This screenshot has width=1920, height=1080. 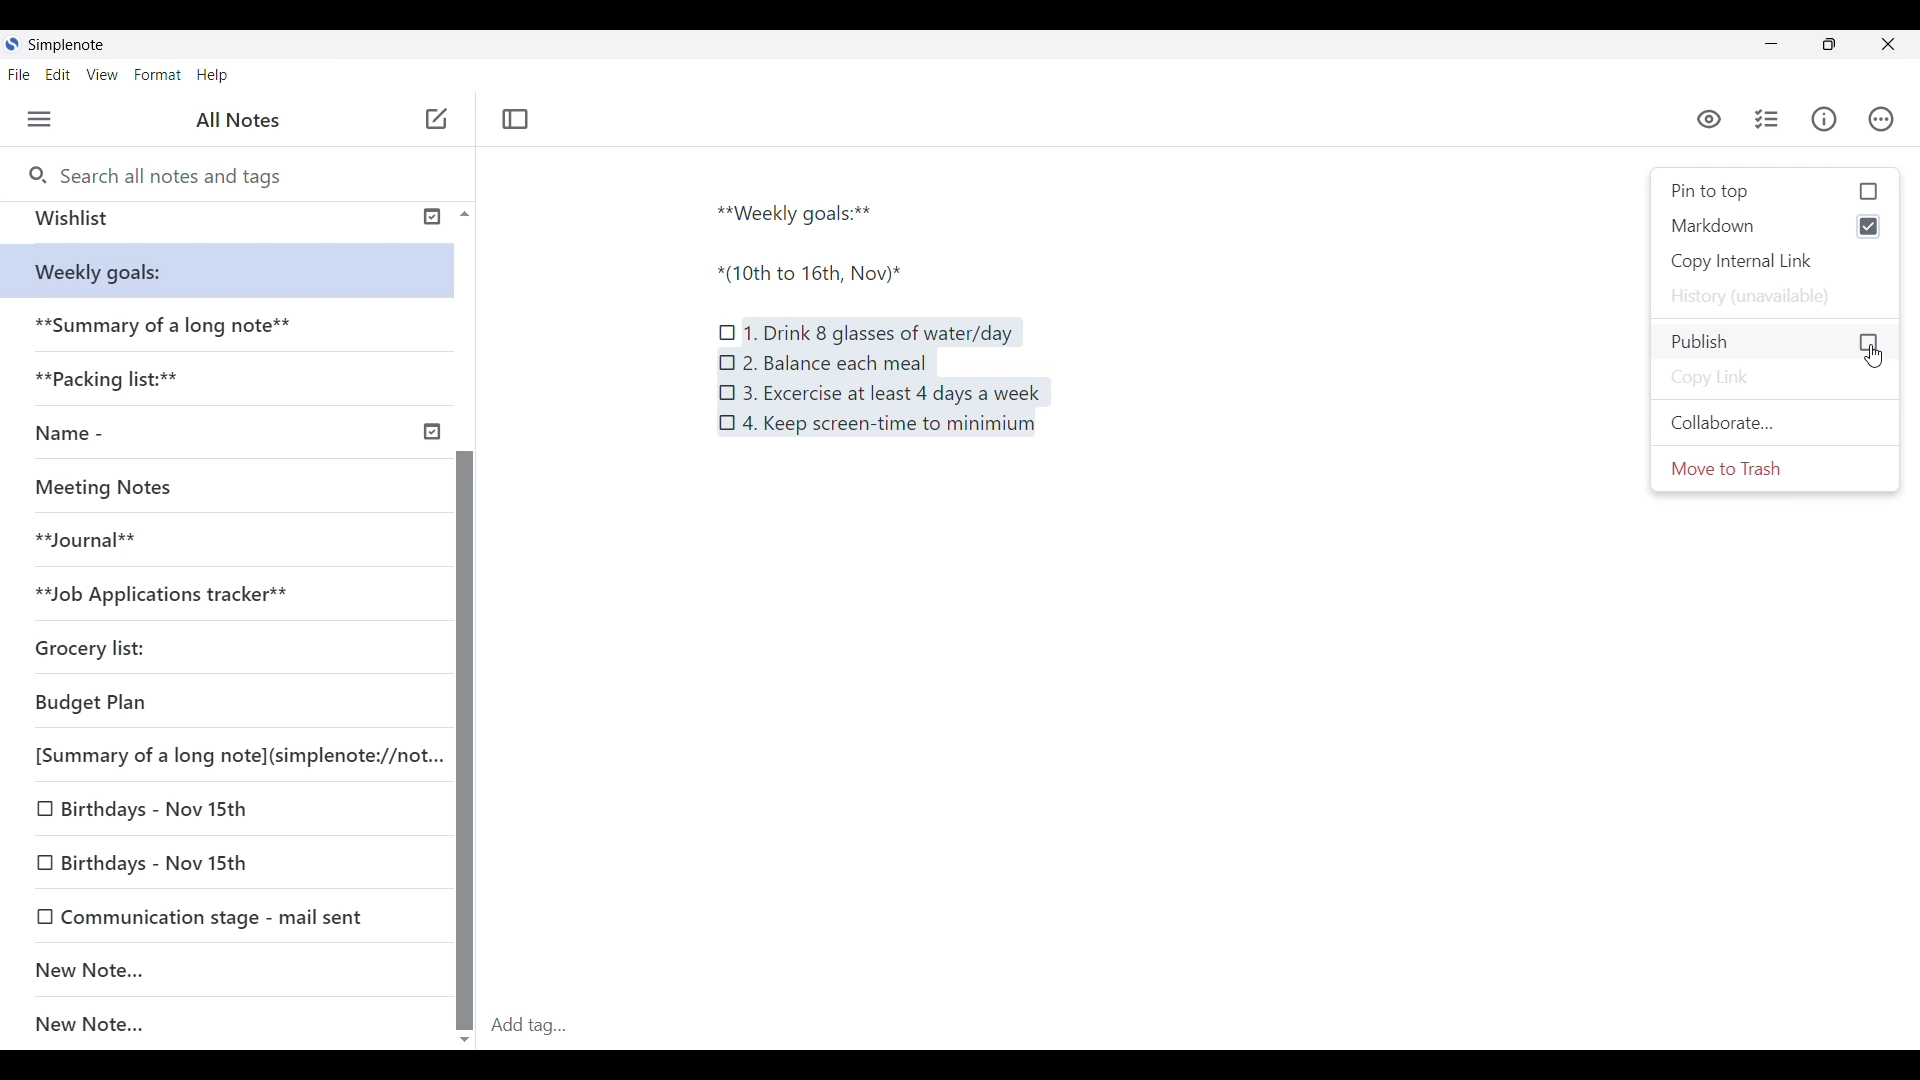 What do you see at coordinates (892, 394) in the screenshot?
I see `3. Excercise at least 4 days a week` at bounding box center [892, 394].